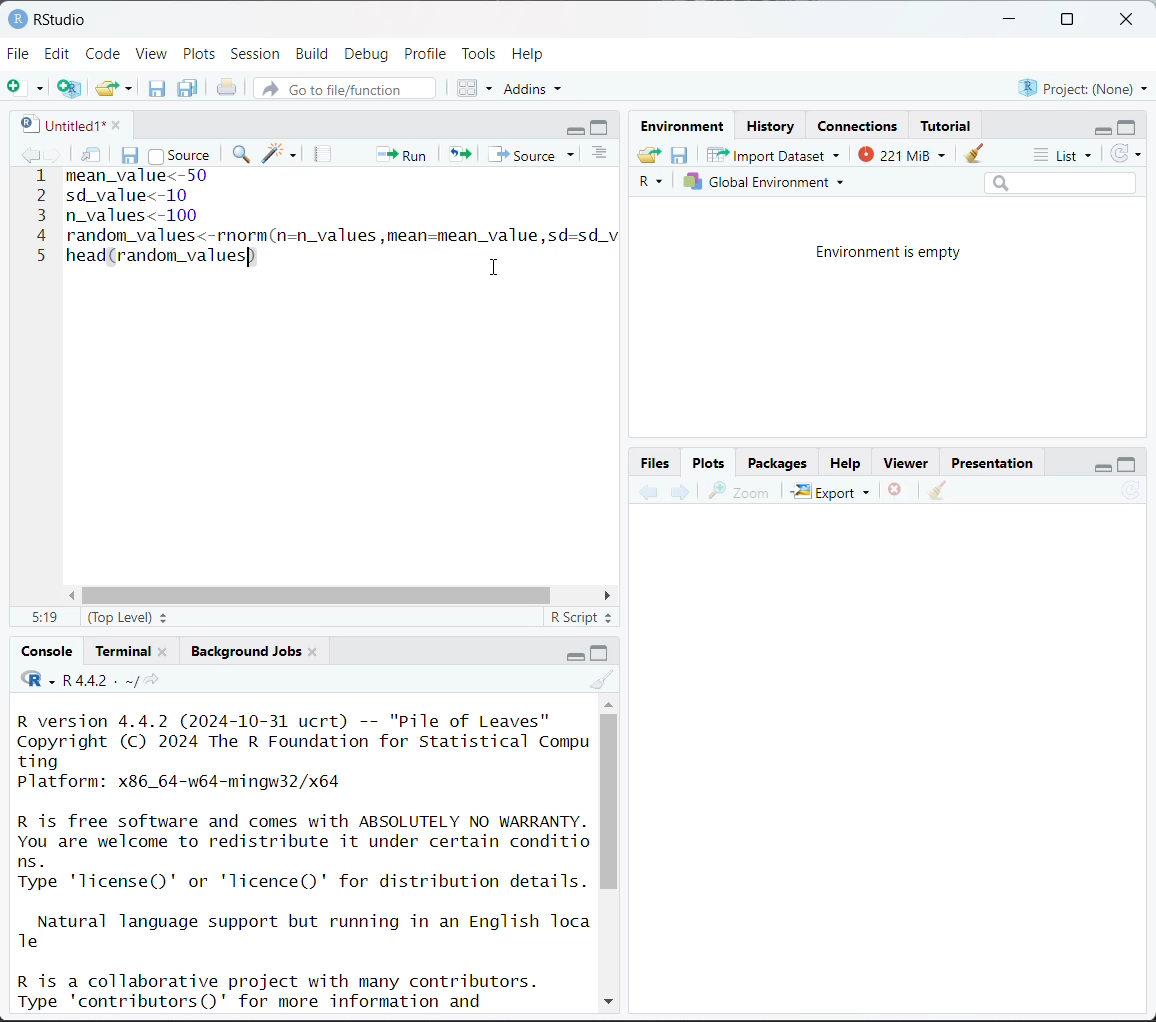 Image resolution: width=1156 pixels, height=1022 pixels. What do you see at coordinates (131, 88) in the screenshot?
I see `clear list` at bounding box center [131, 88].